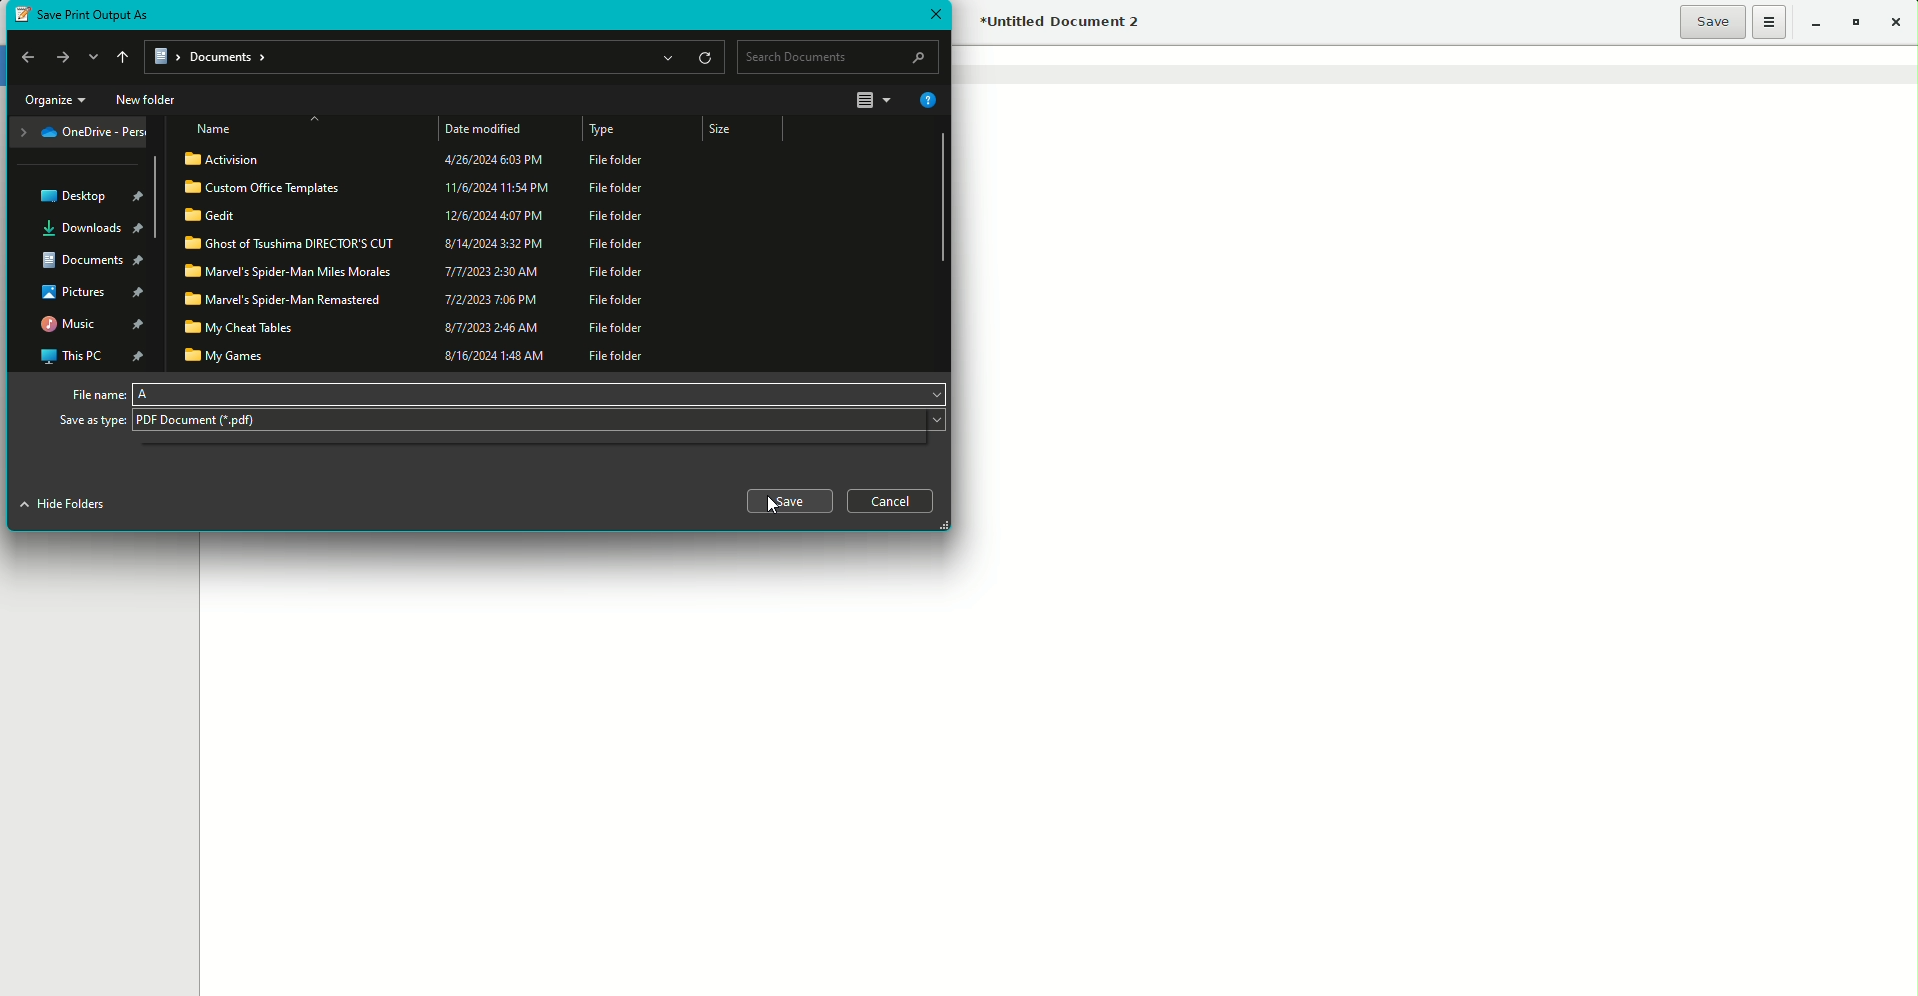  I want to click on Save print output as, so click(89, 15).